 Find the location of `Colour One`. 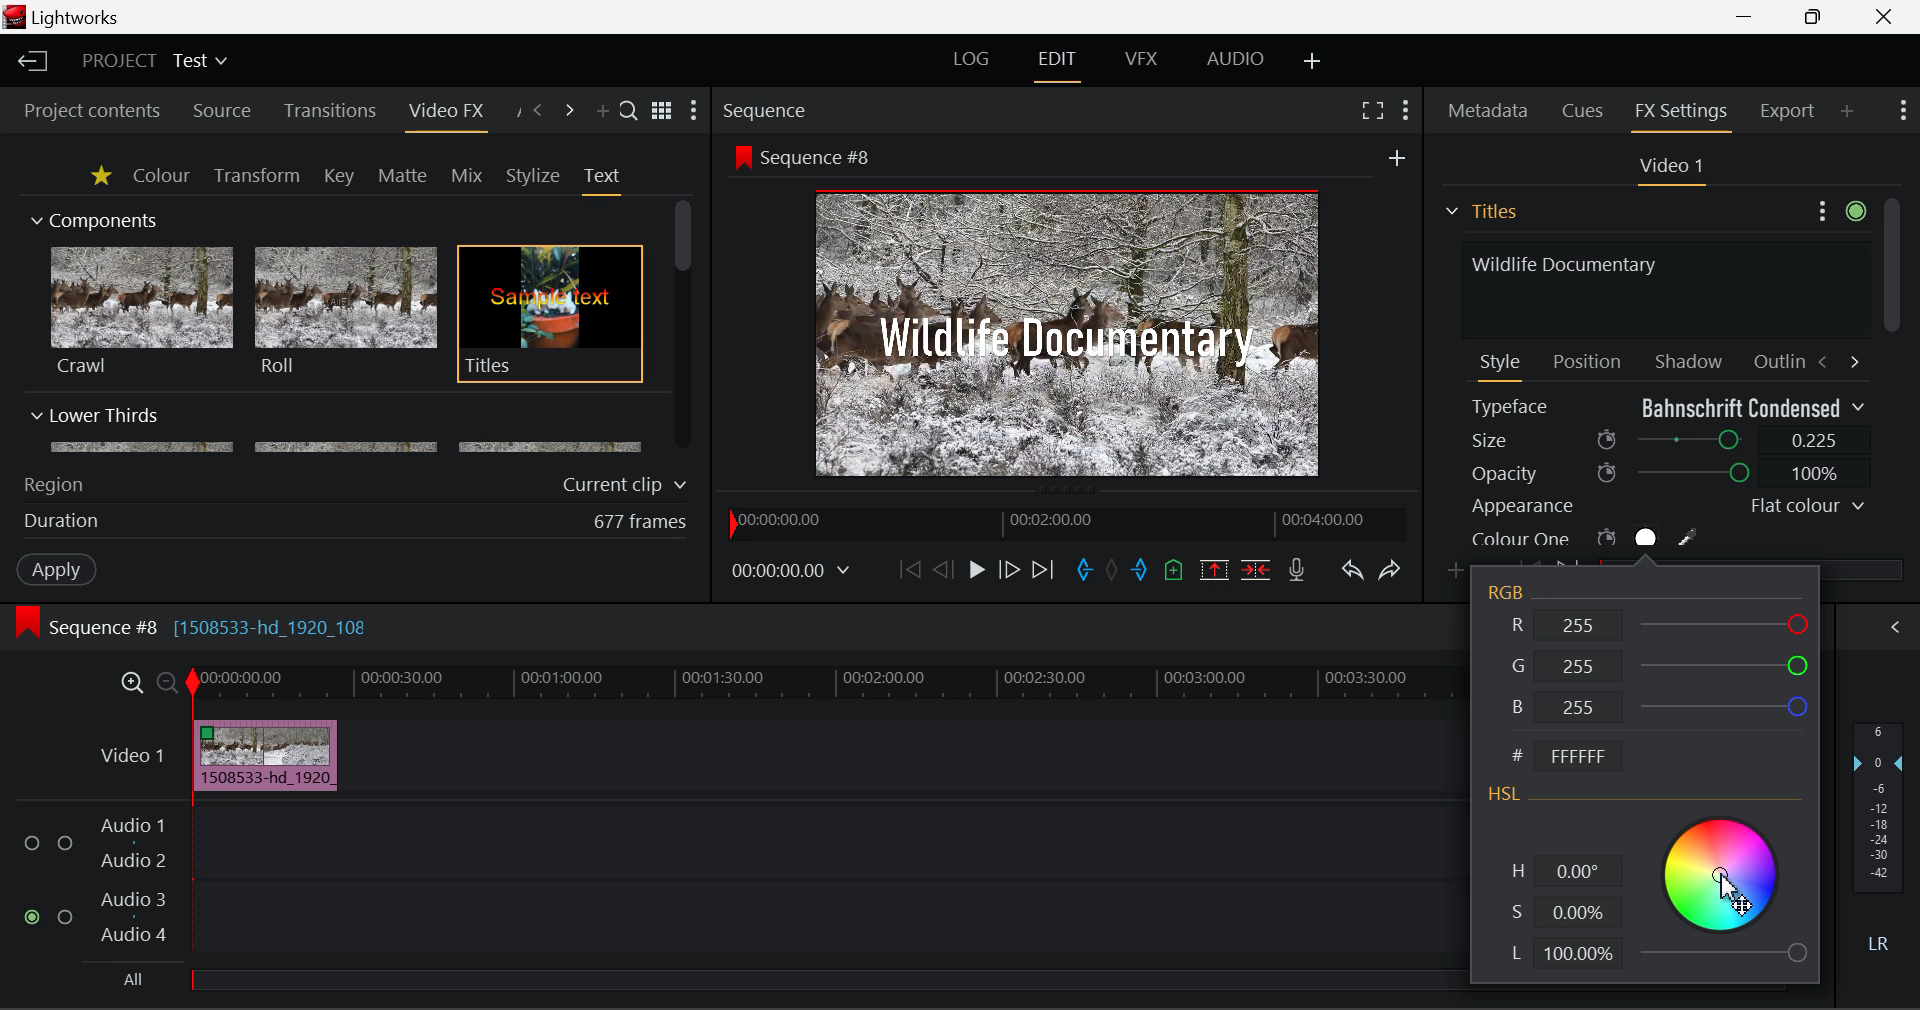

Colour One is located at coordinates (1618, 537).